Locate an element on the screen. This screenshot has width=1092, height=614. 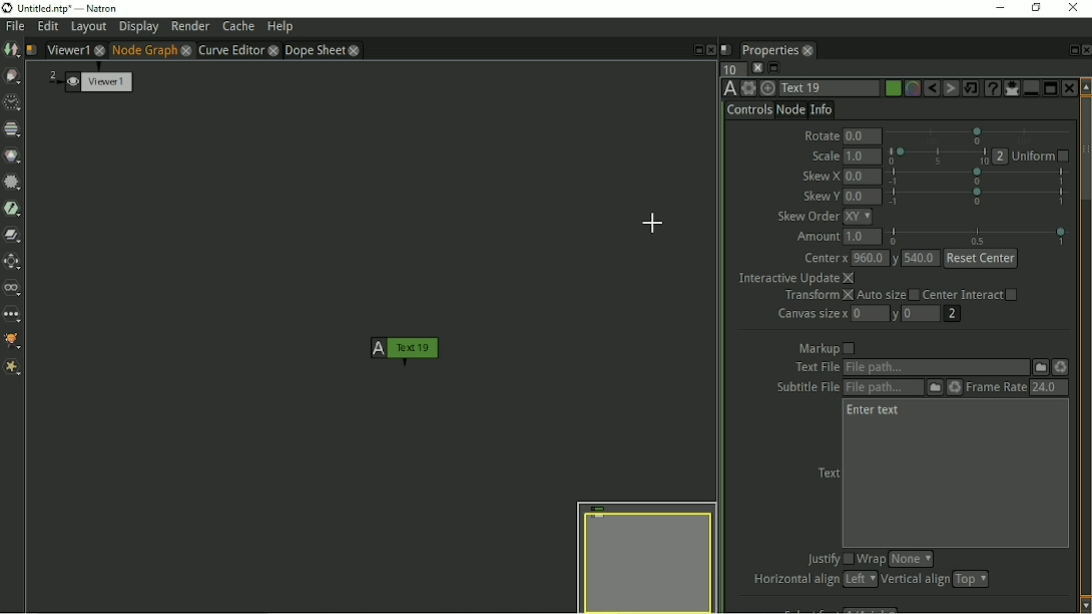
none is located at coordinates (911, 558).